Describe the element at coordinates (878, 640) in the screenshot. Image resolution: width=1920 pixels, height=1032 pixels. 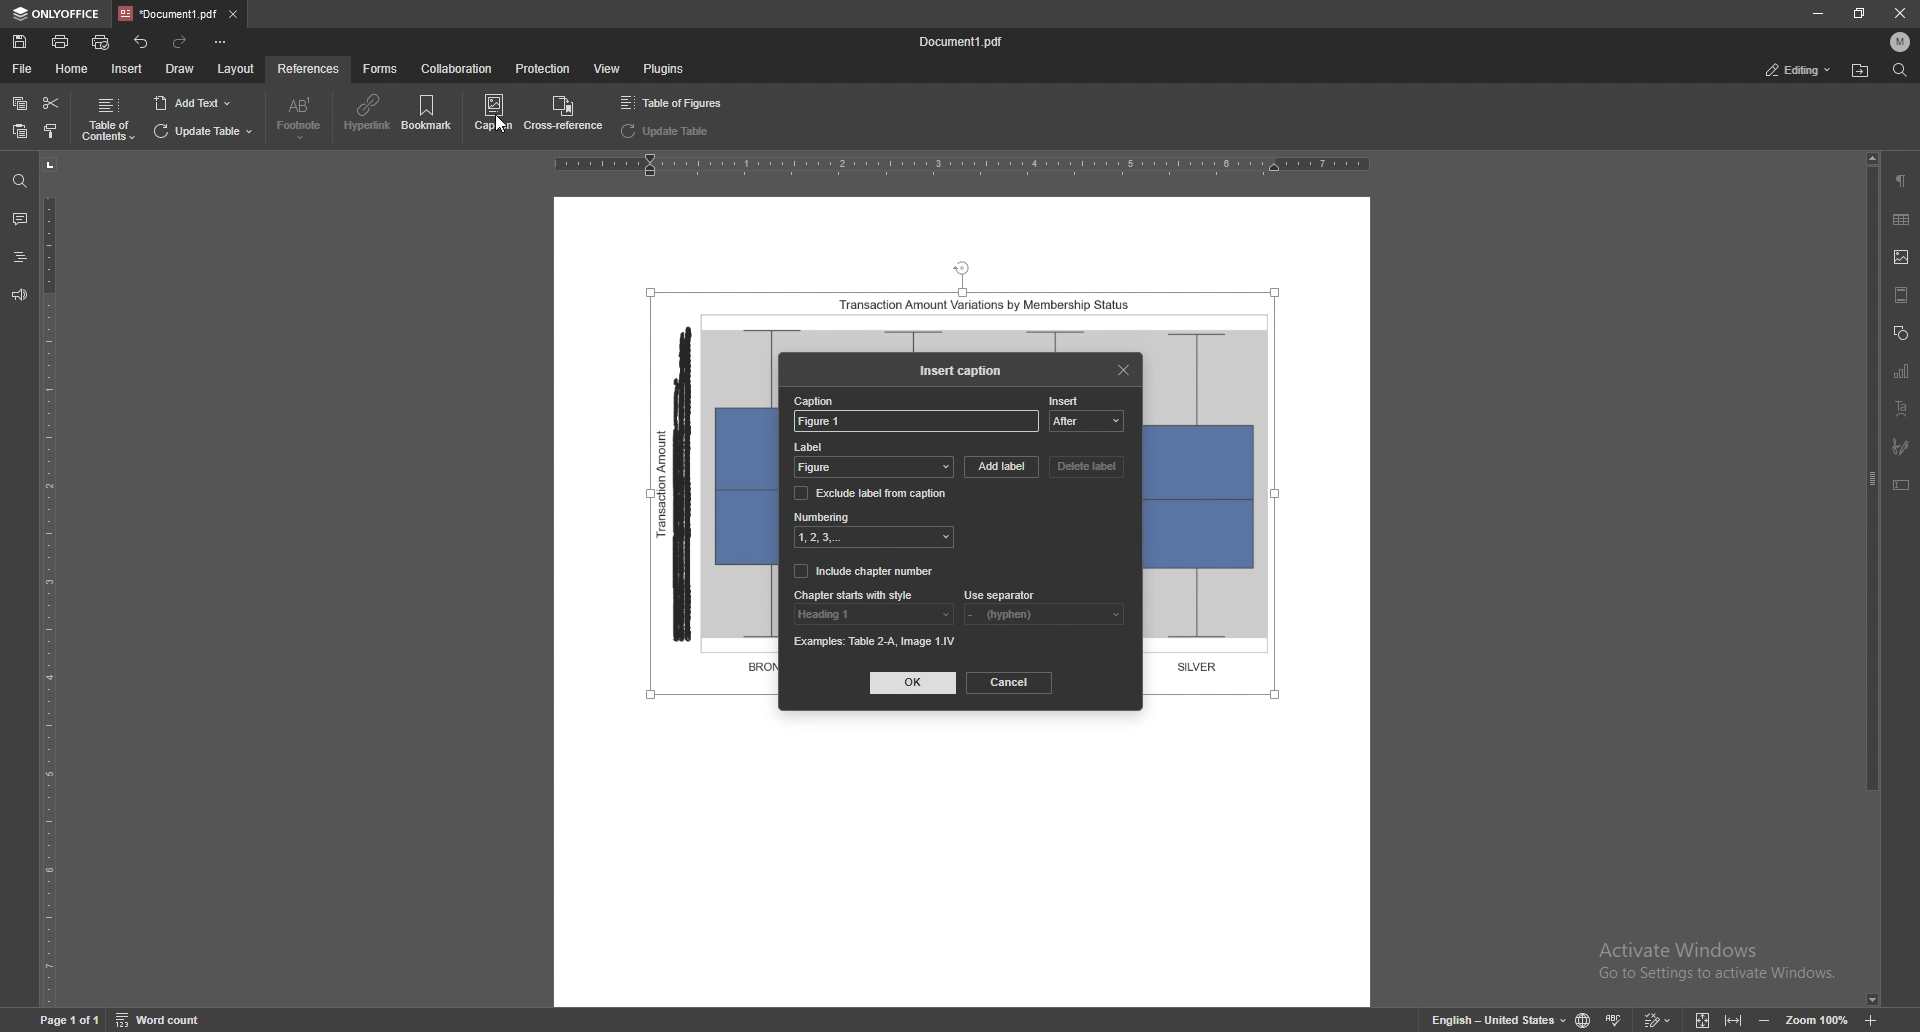
I see `example` at that location.